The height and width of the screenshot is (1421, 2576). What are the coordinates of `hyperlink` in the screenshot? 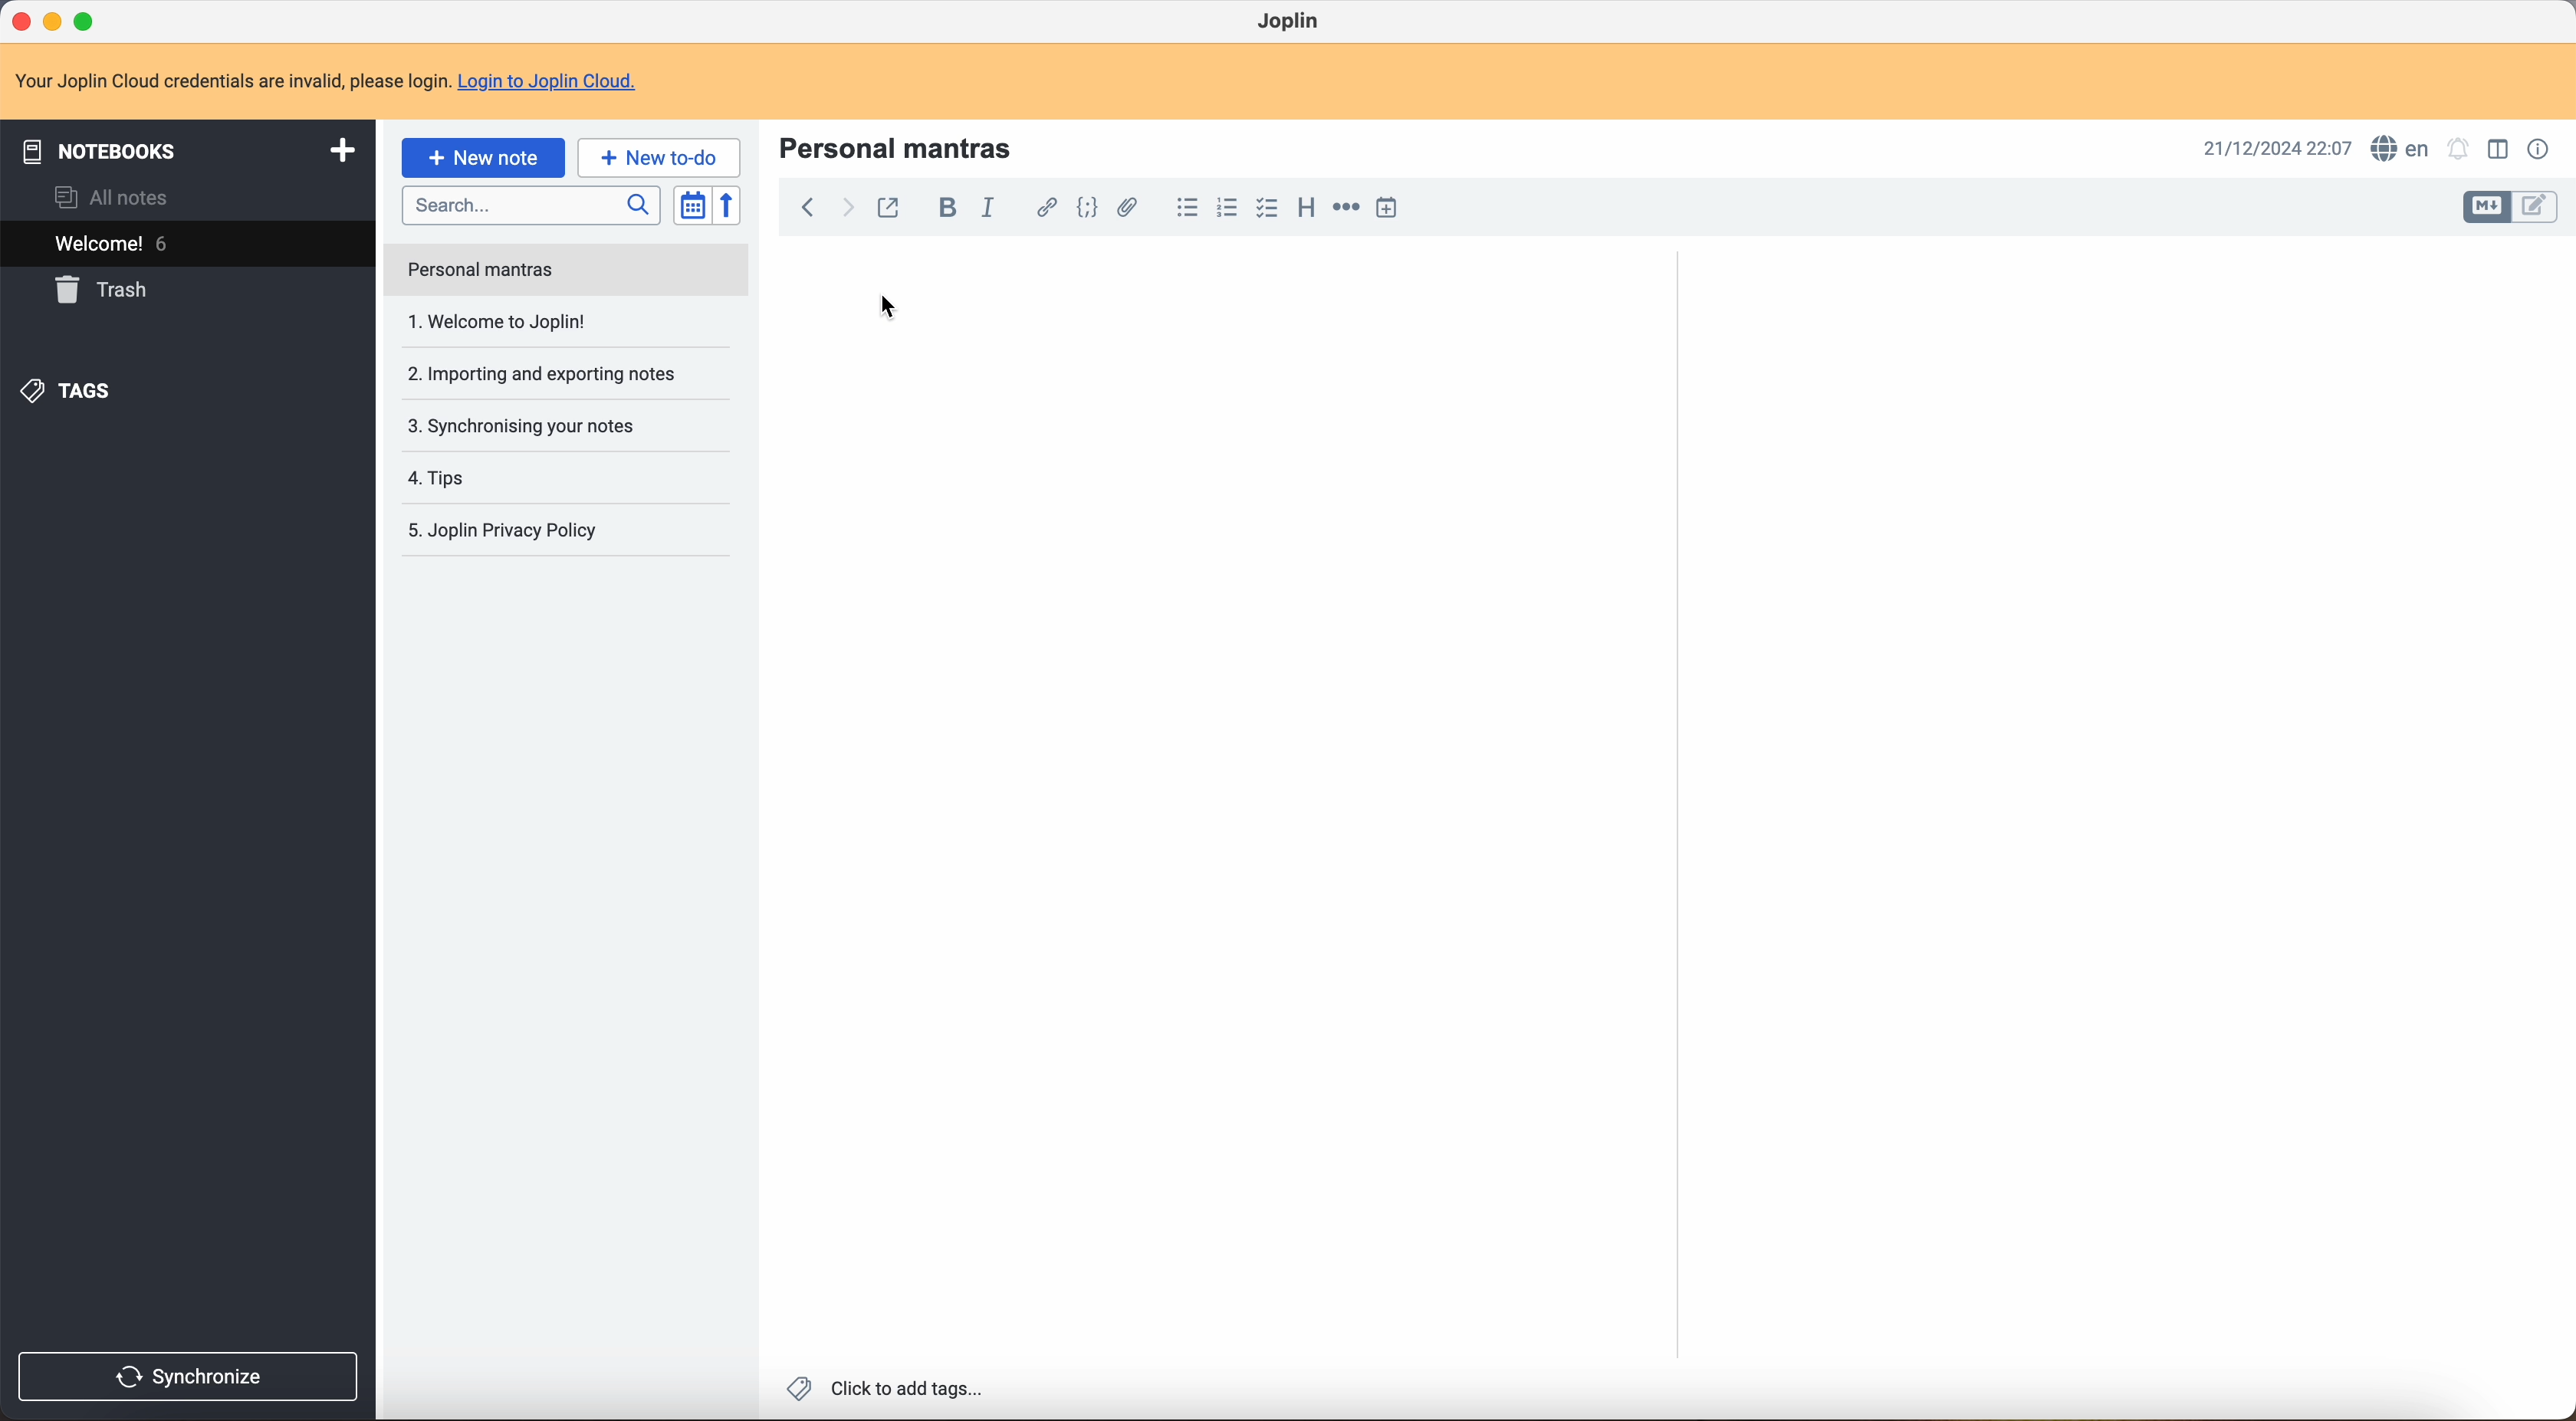 It's located at (1045, 208).